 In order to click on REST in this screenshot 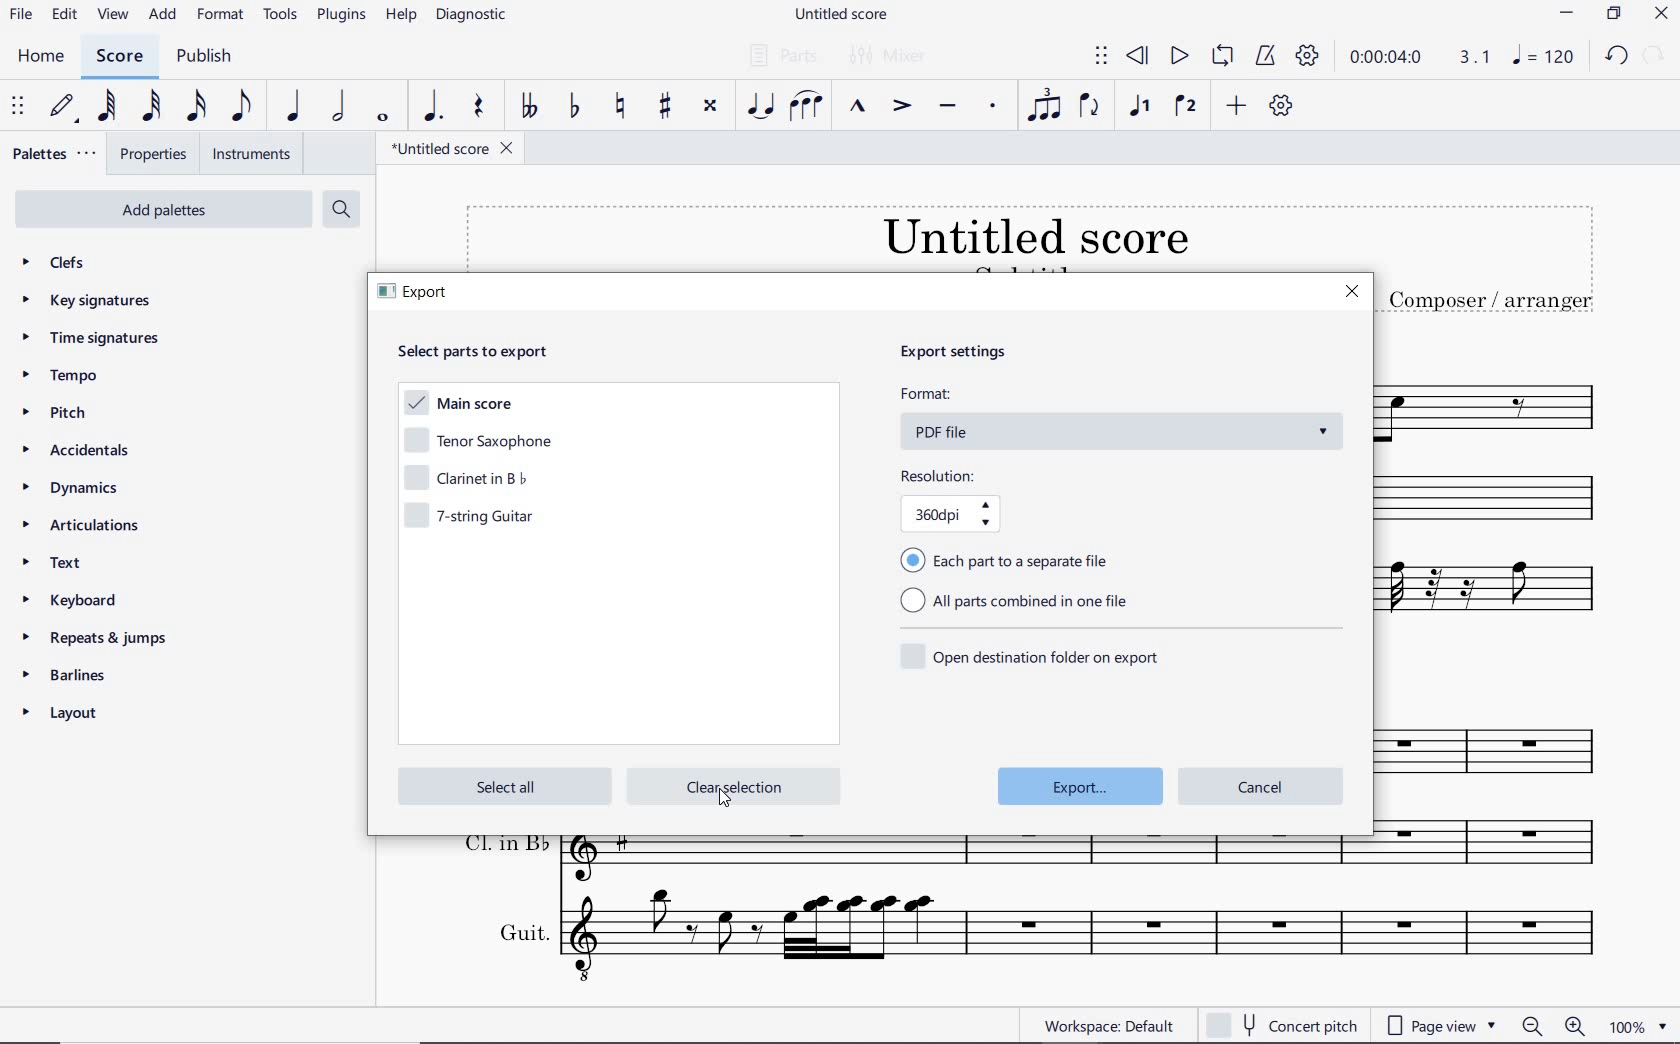, I will do `click(477, 107)`.